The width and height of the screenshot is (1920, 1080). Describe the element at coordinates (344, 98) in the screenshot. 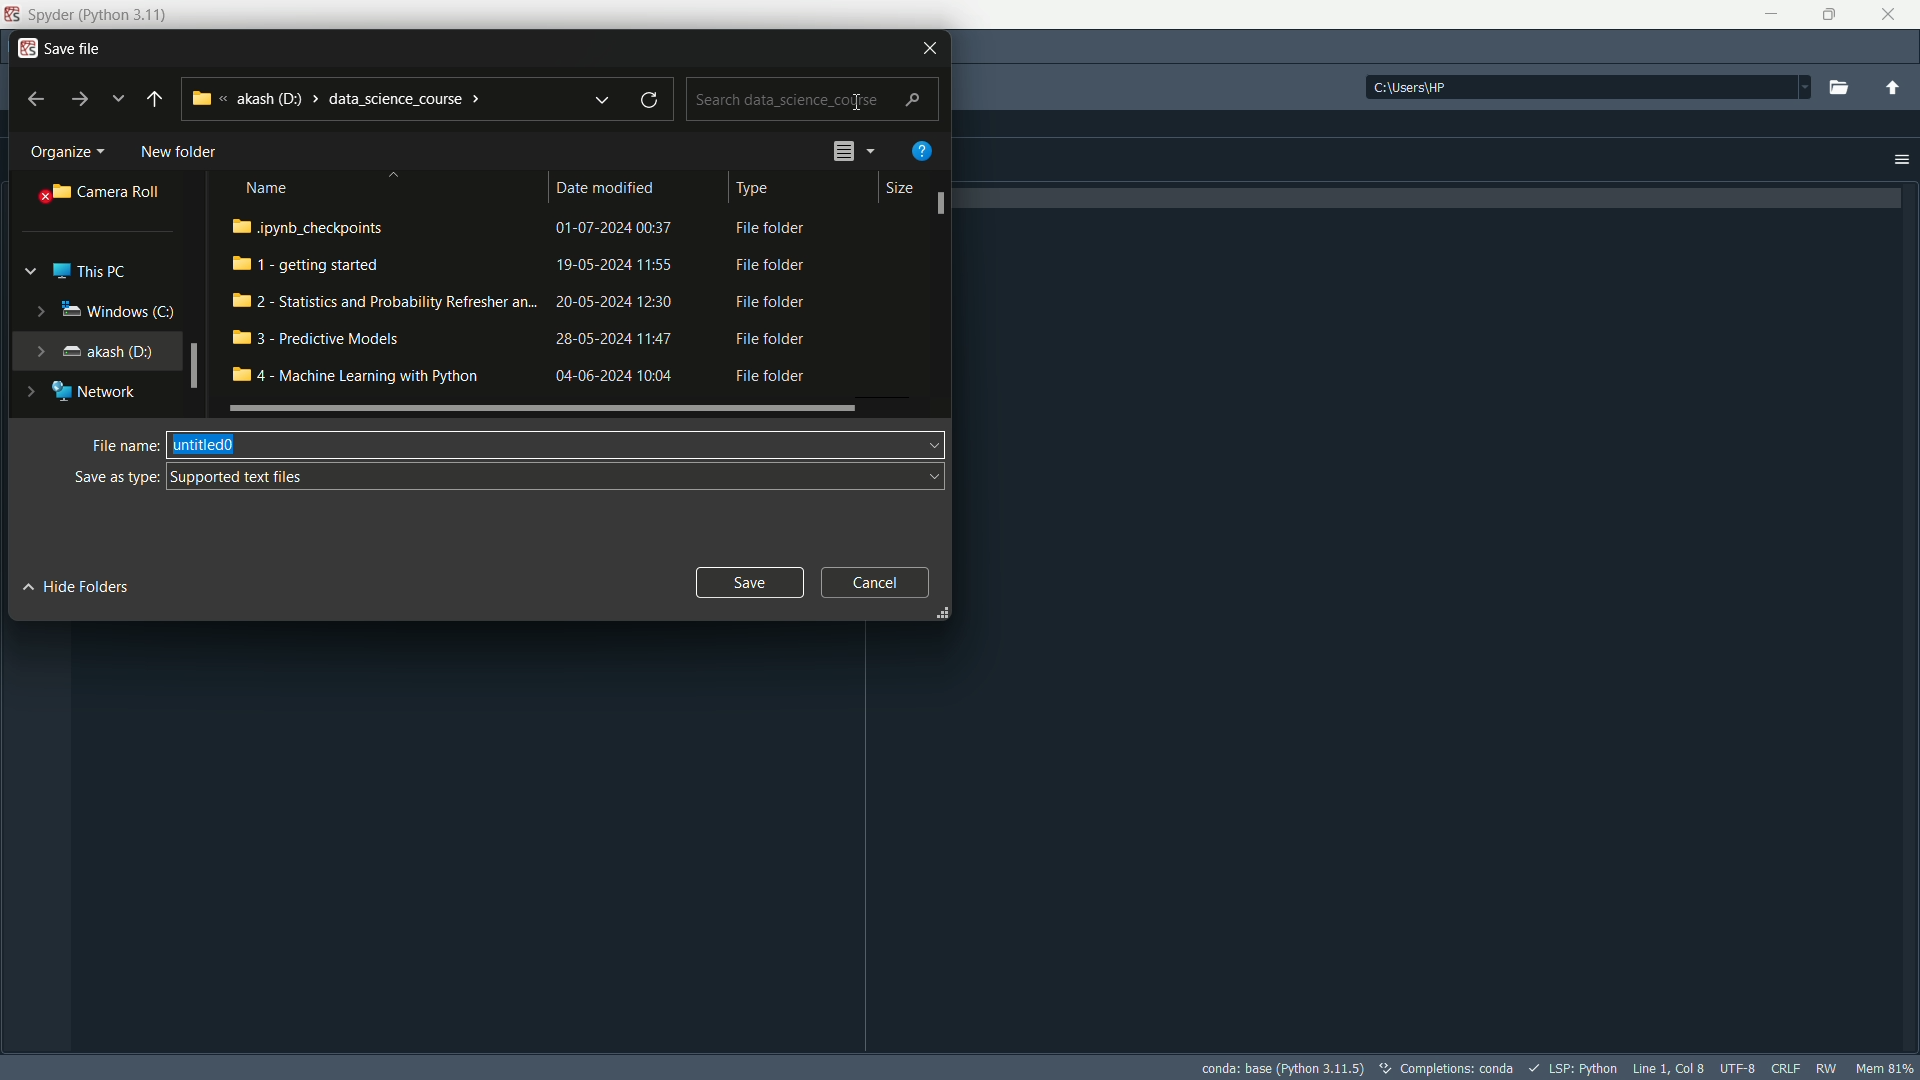

I see `File diresctory` at that location.